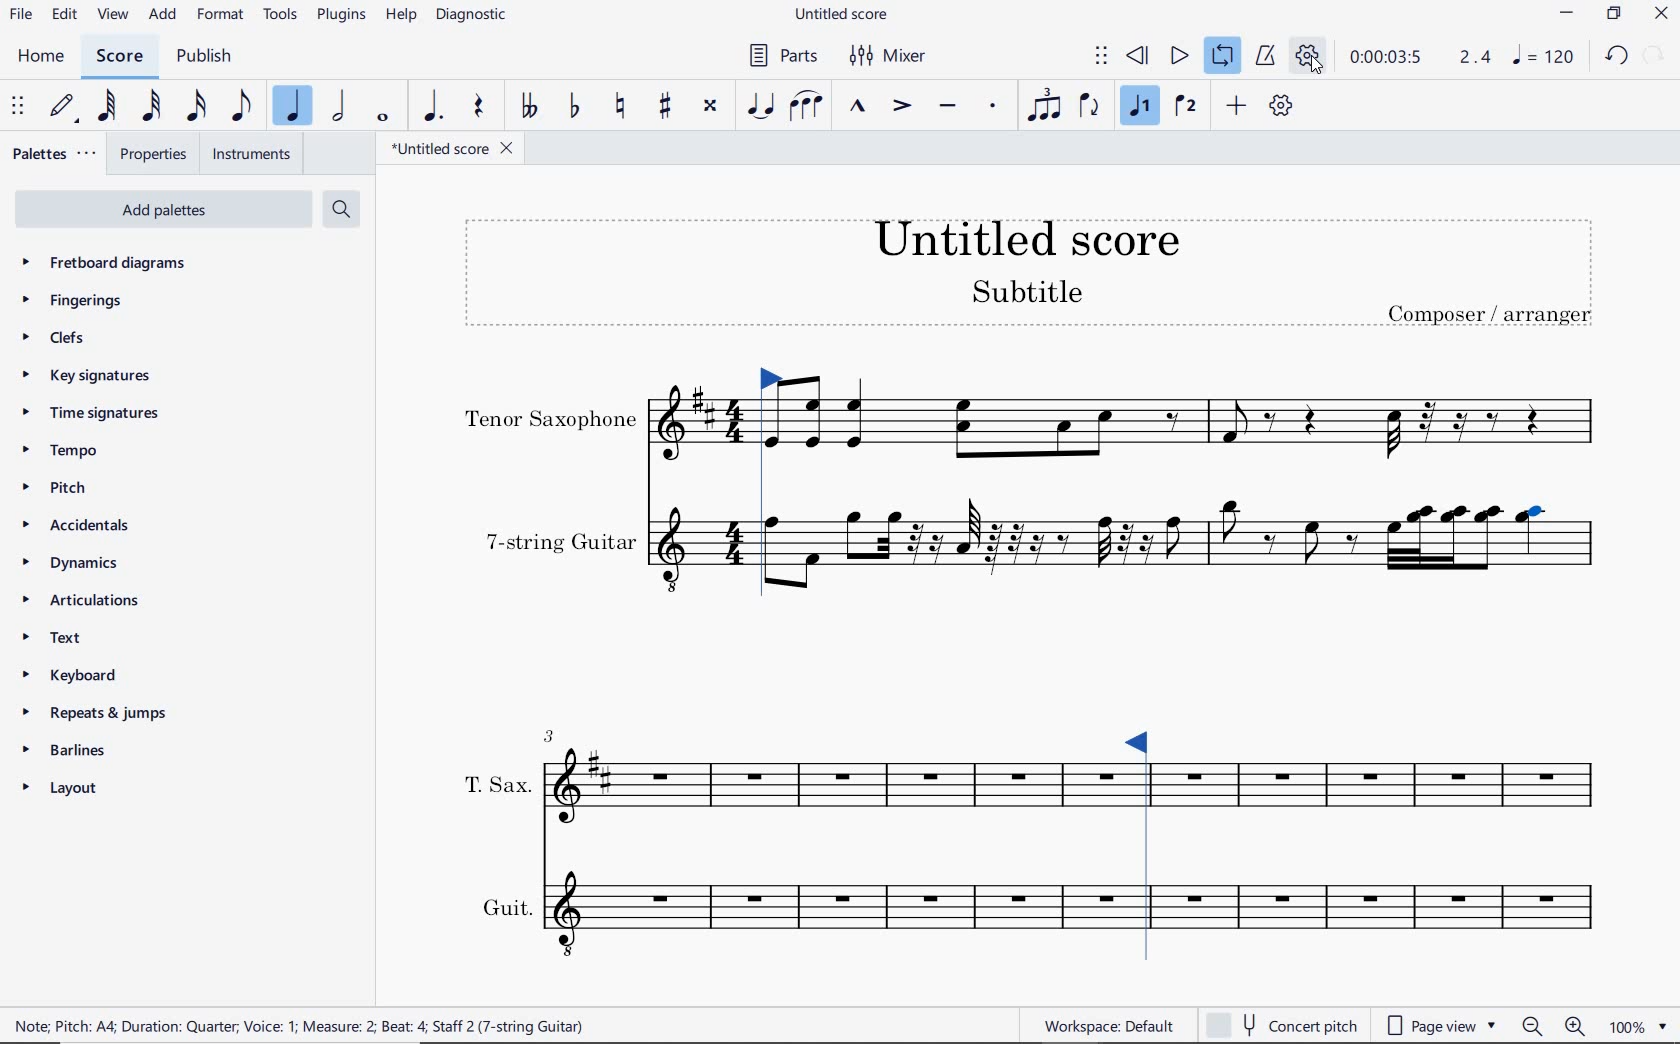 The width and height of the screenshot is (1680, 1044). I want to click on AUGMENTATION DOT, so click(434, 107).